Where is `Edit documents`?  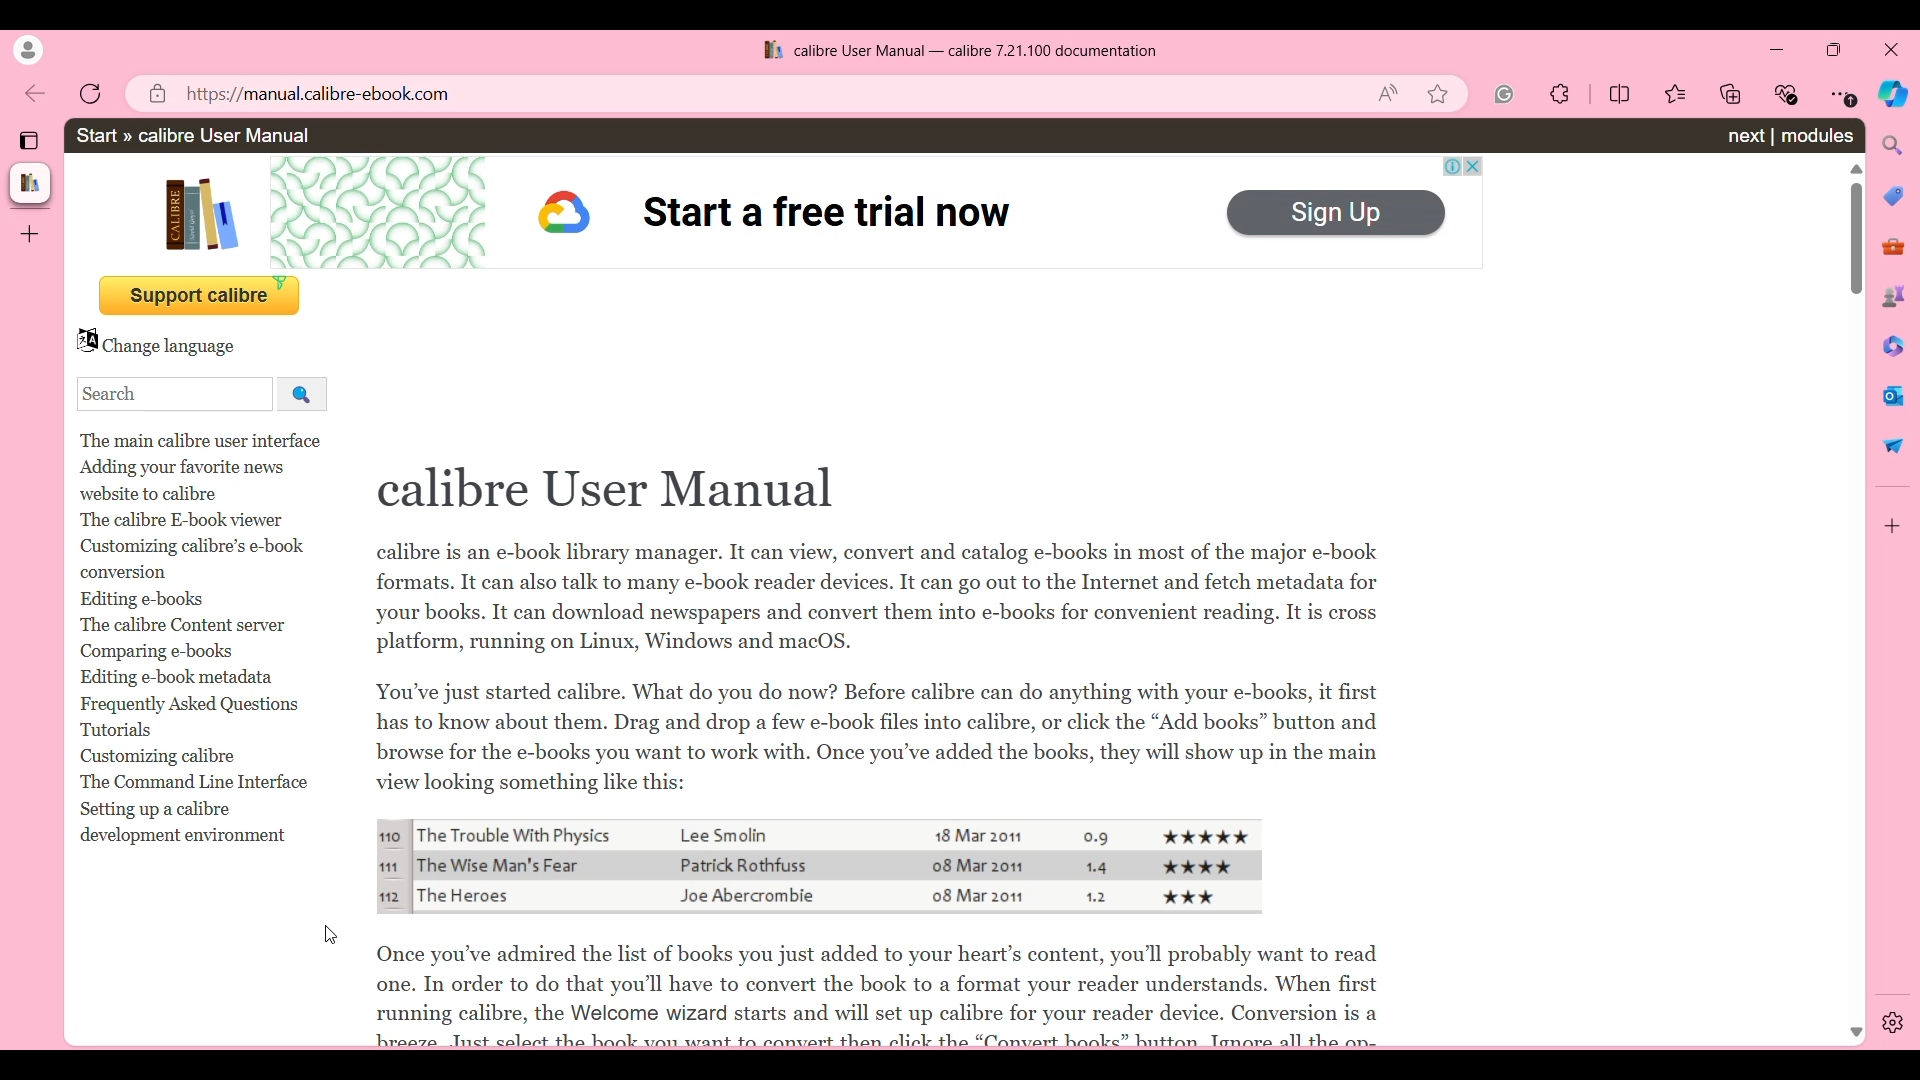 Edit documents is located at coordinates (1894, 346).